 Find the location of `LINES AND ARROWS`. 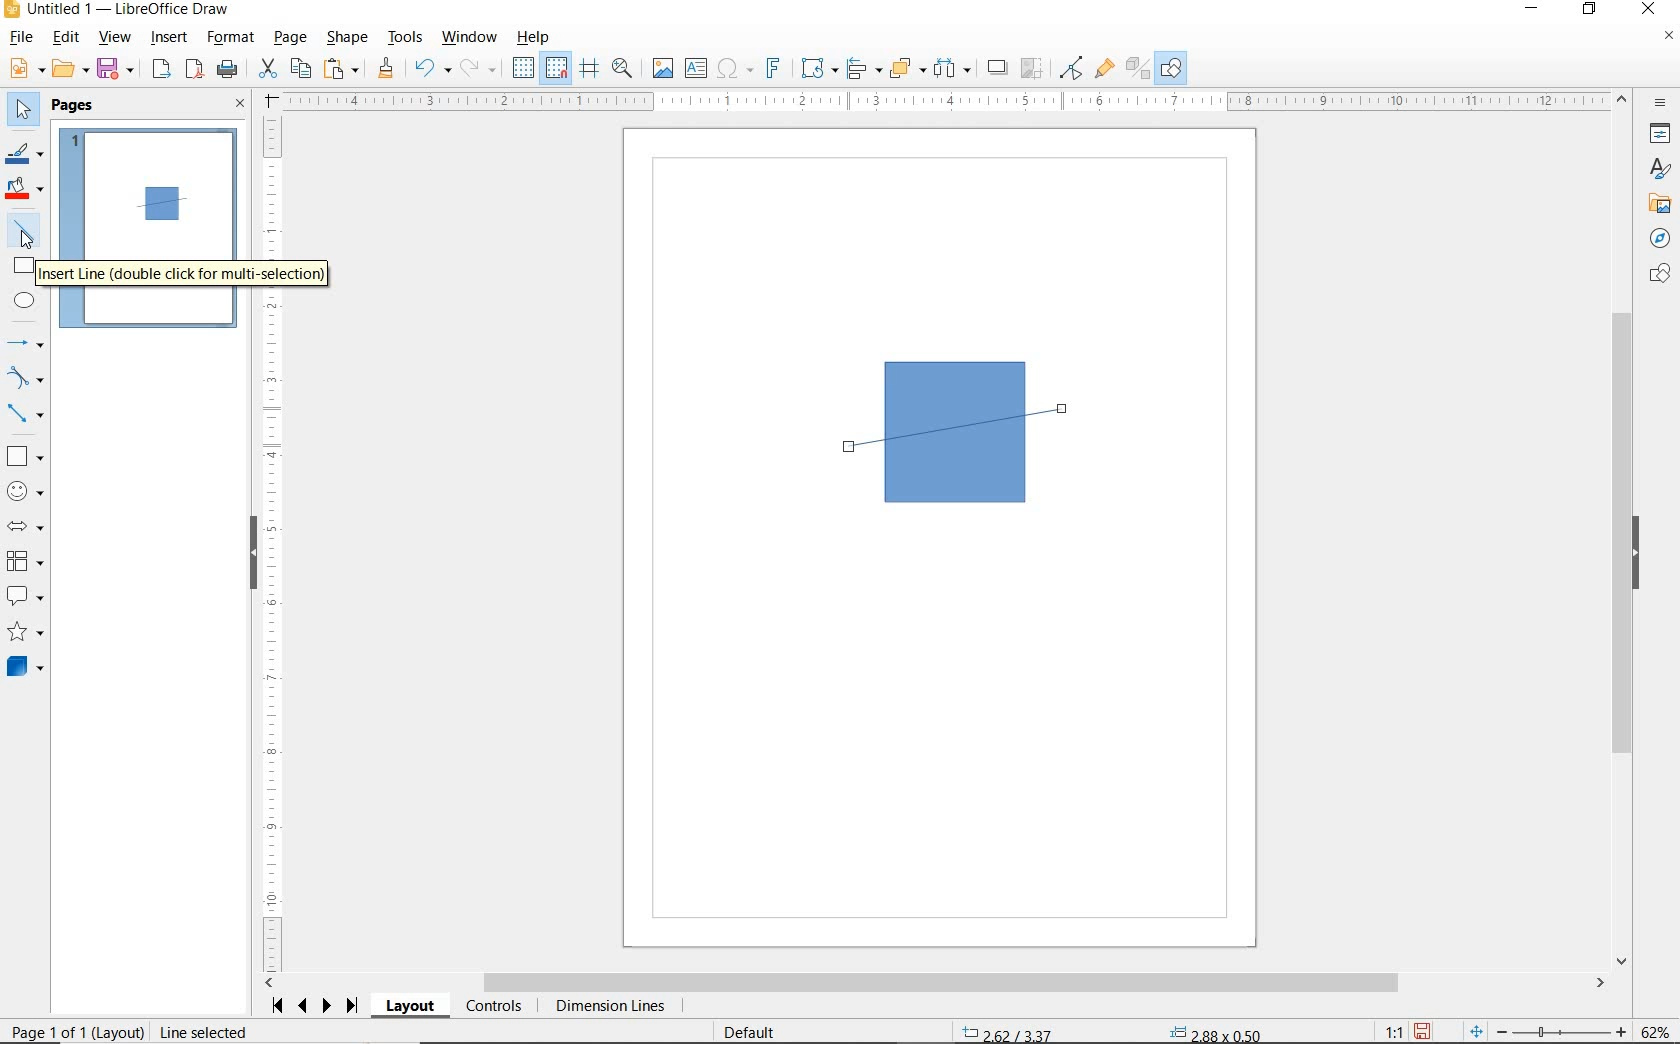

LINES AND ARROWS is located at coordinates (26, 343).